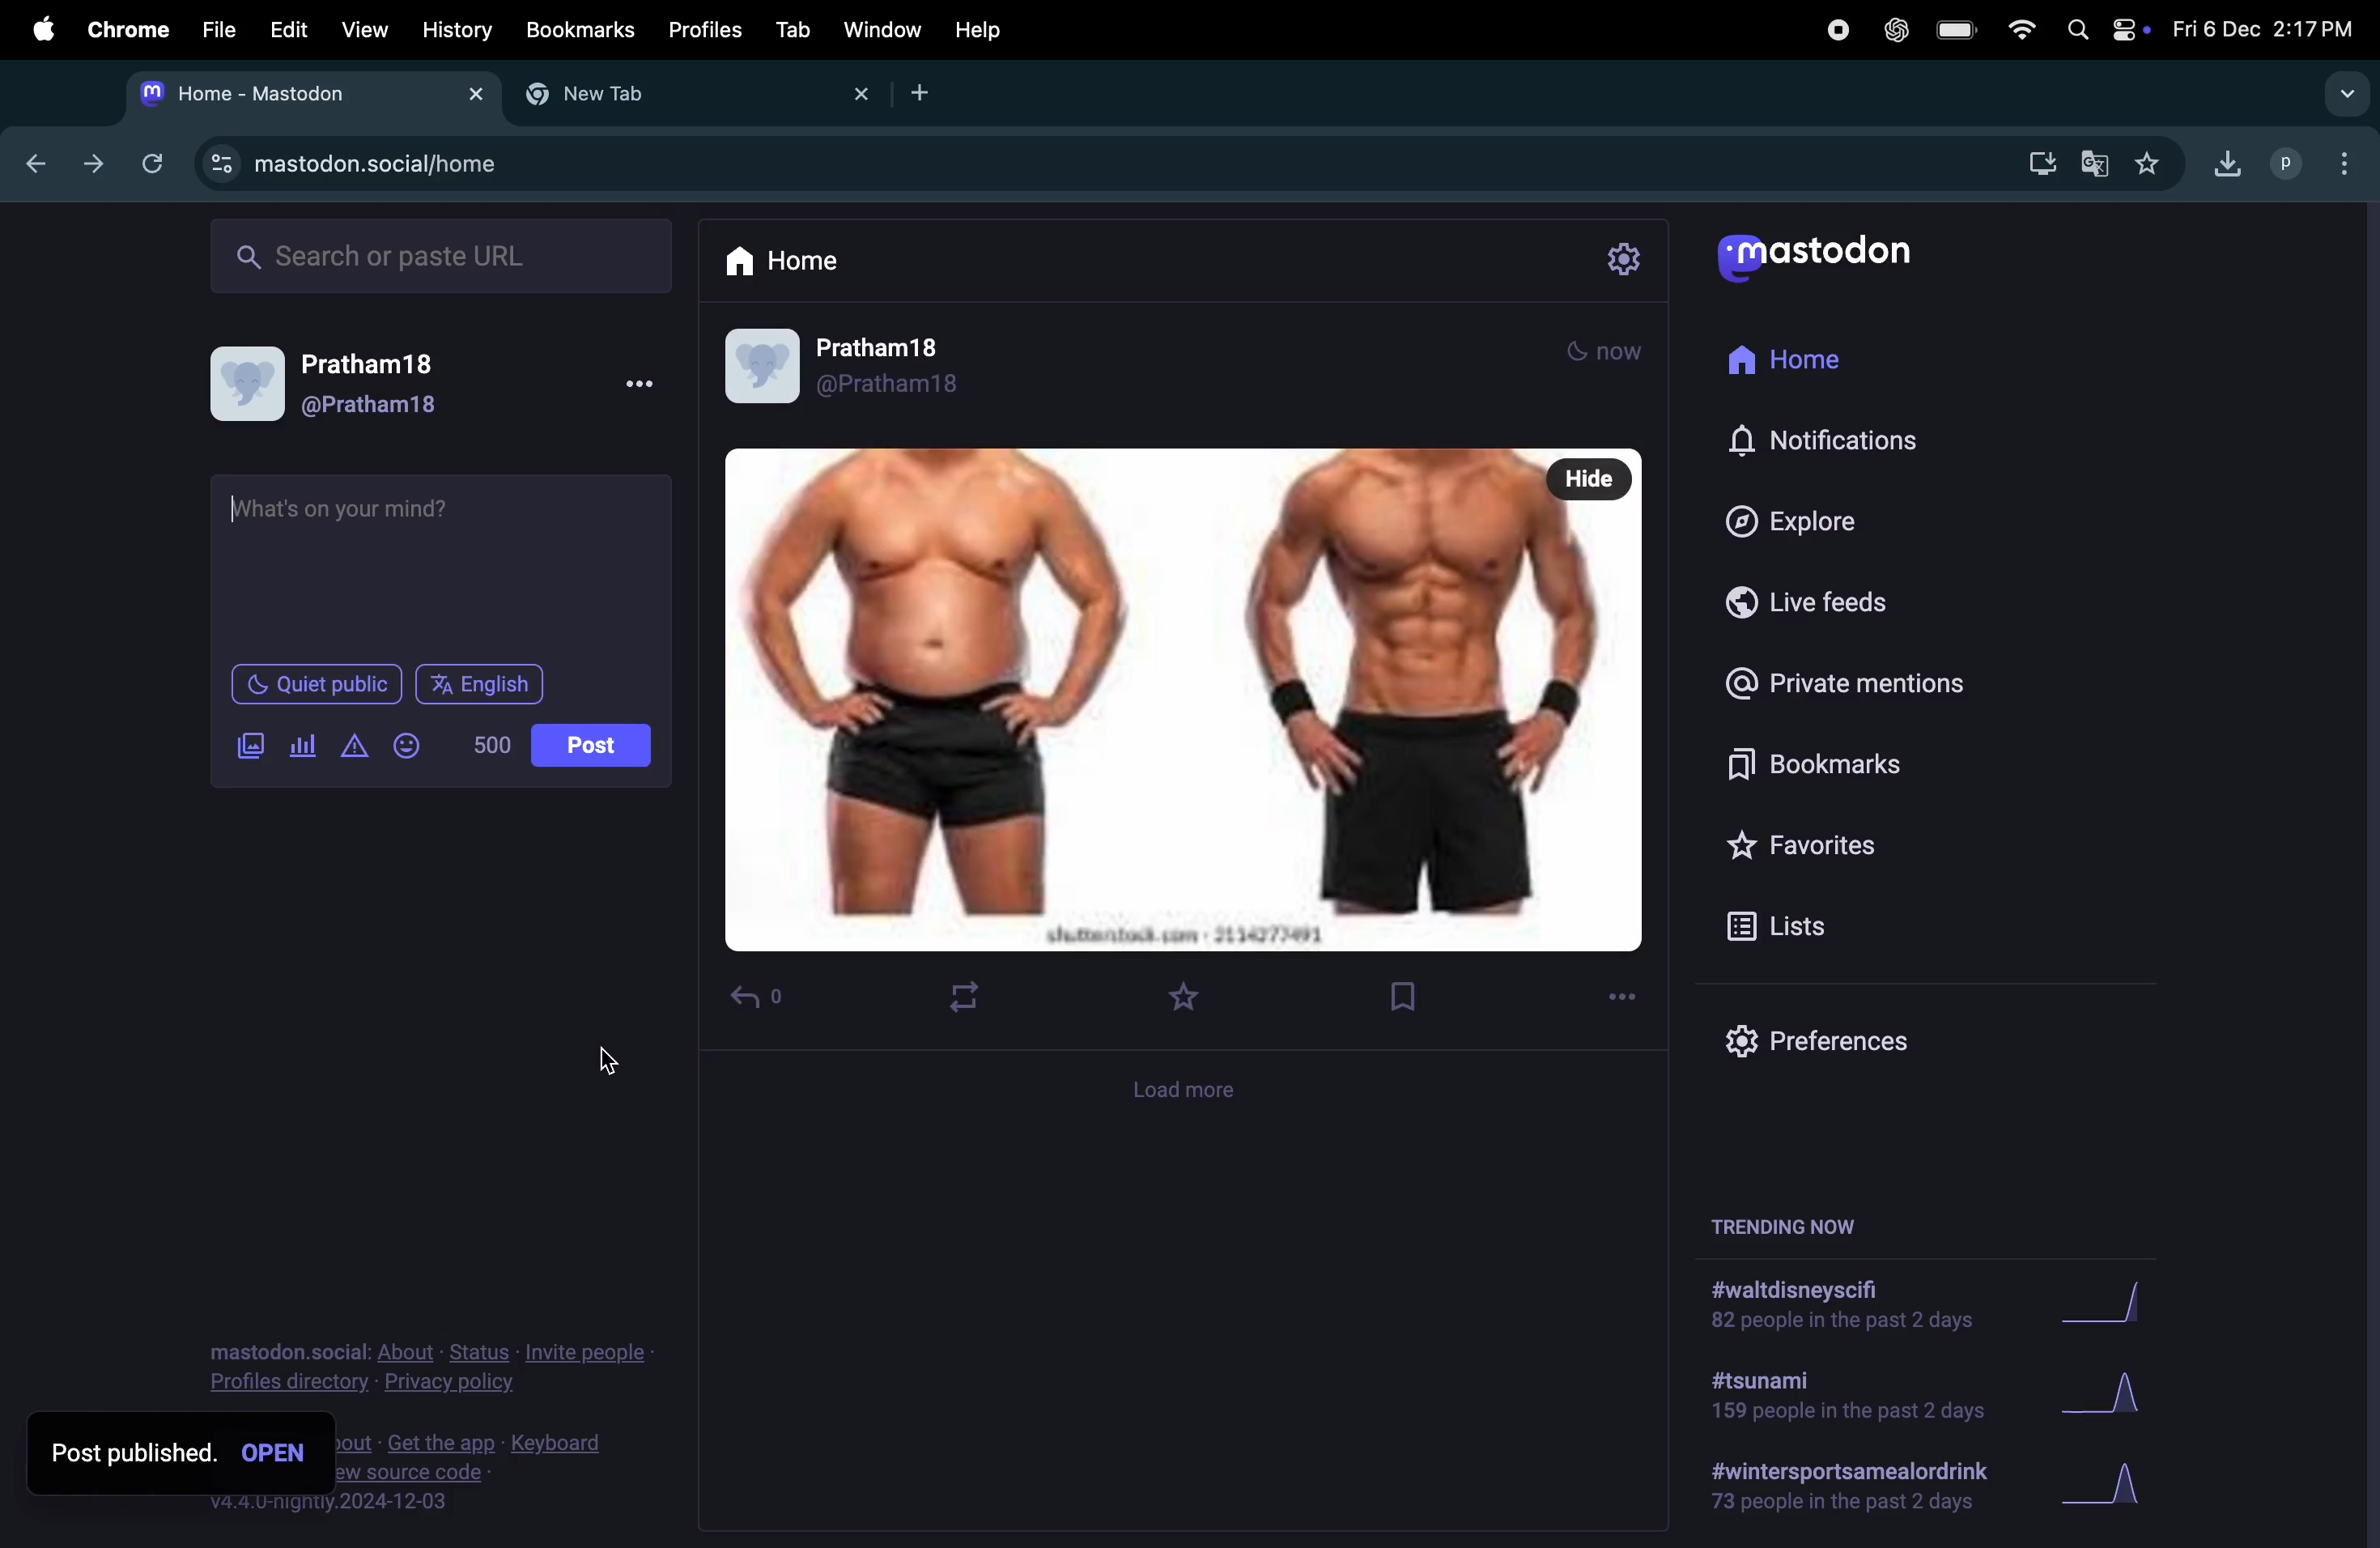  I want to click on load more, so click(1191, 1095).